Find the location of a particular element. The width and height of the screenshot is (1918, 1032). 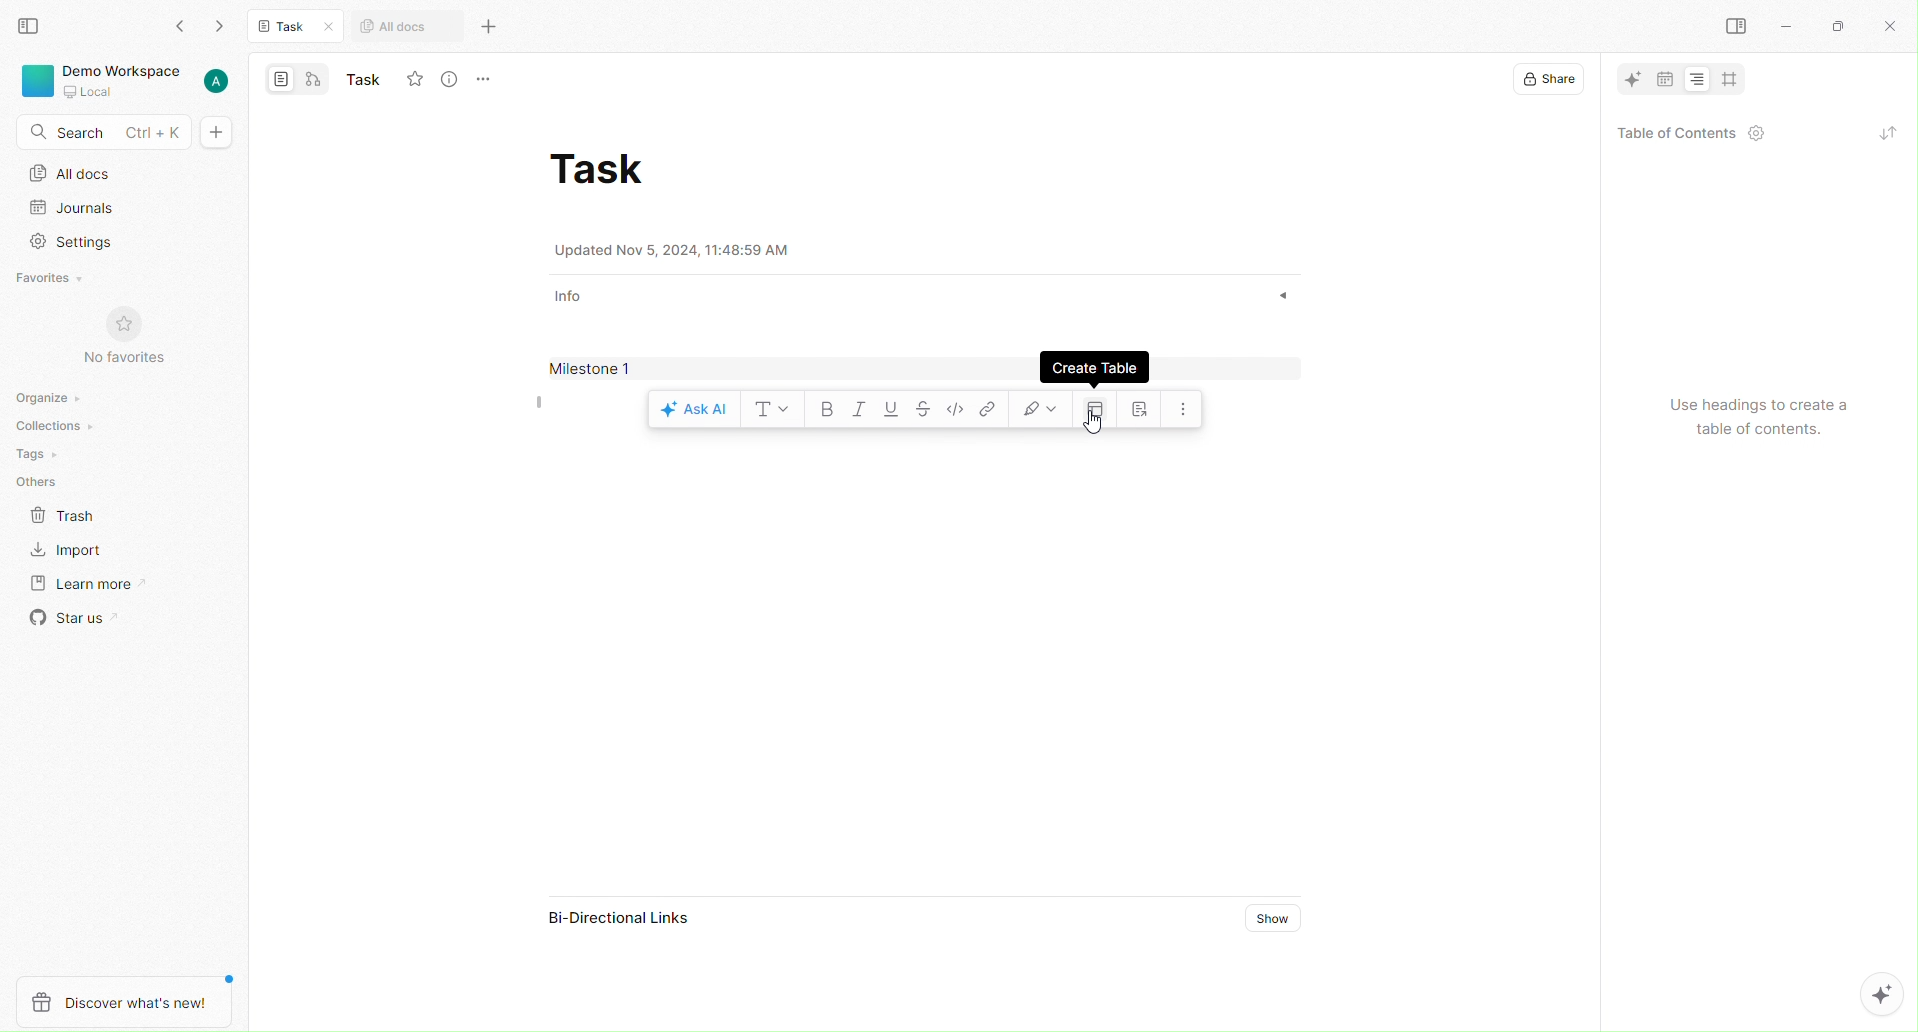

highlight is located at coordinates (1039, 410).